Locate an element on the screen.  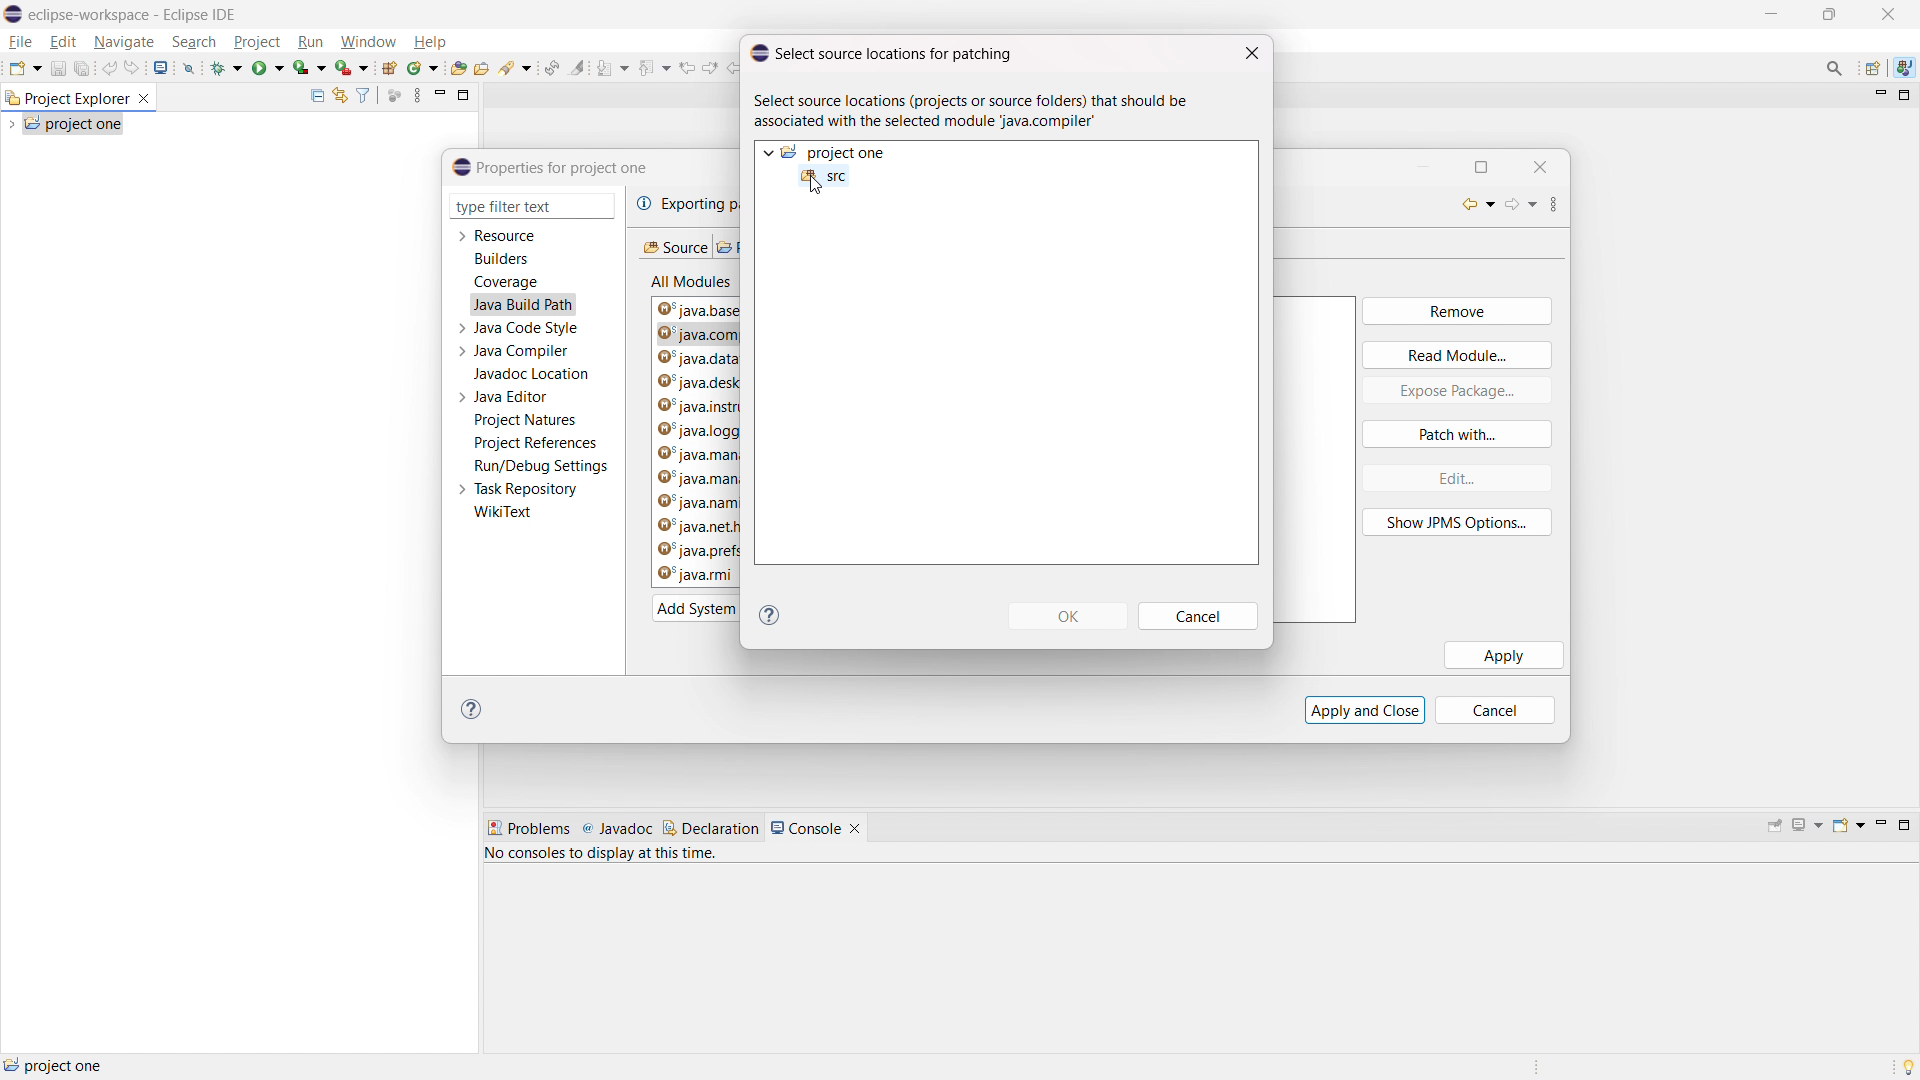
open task is located at coordinates (482, 67).